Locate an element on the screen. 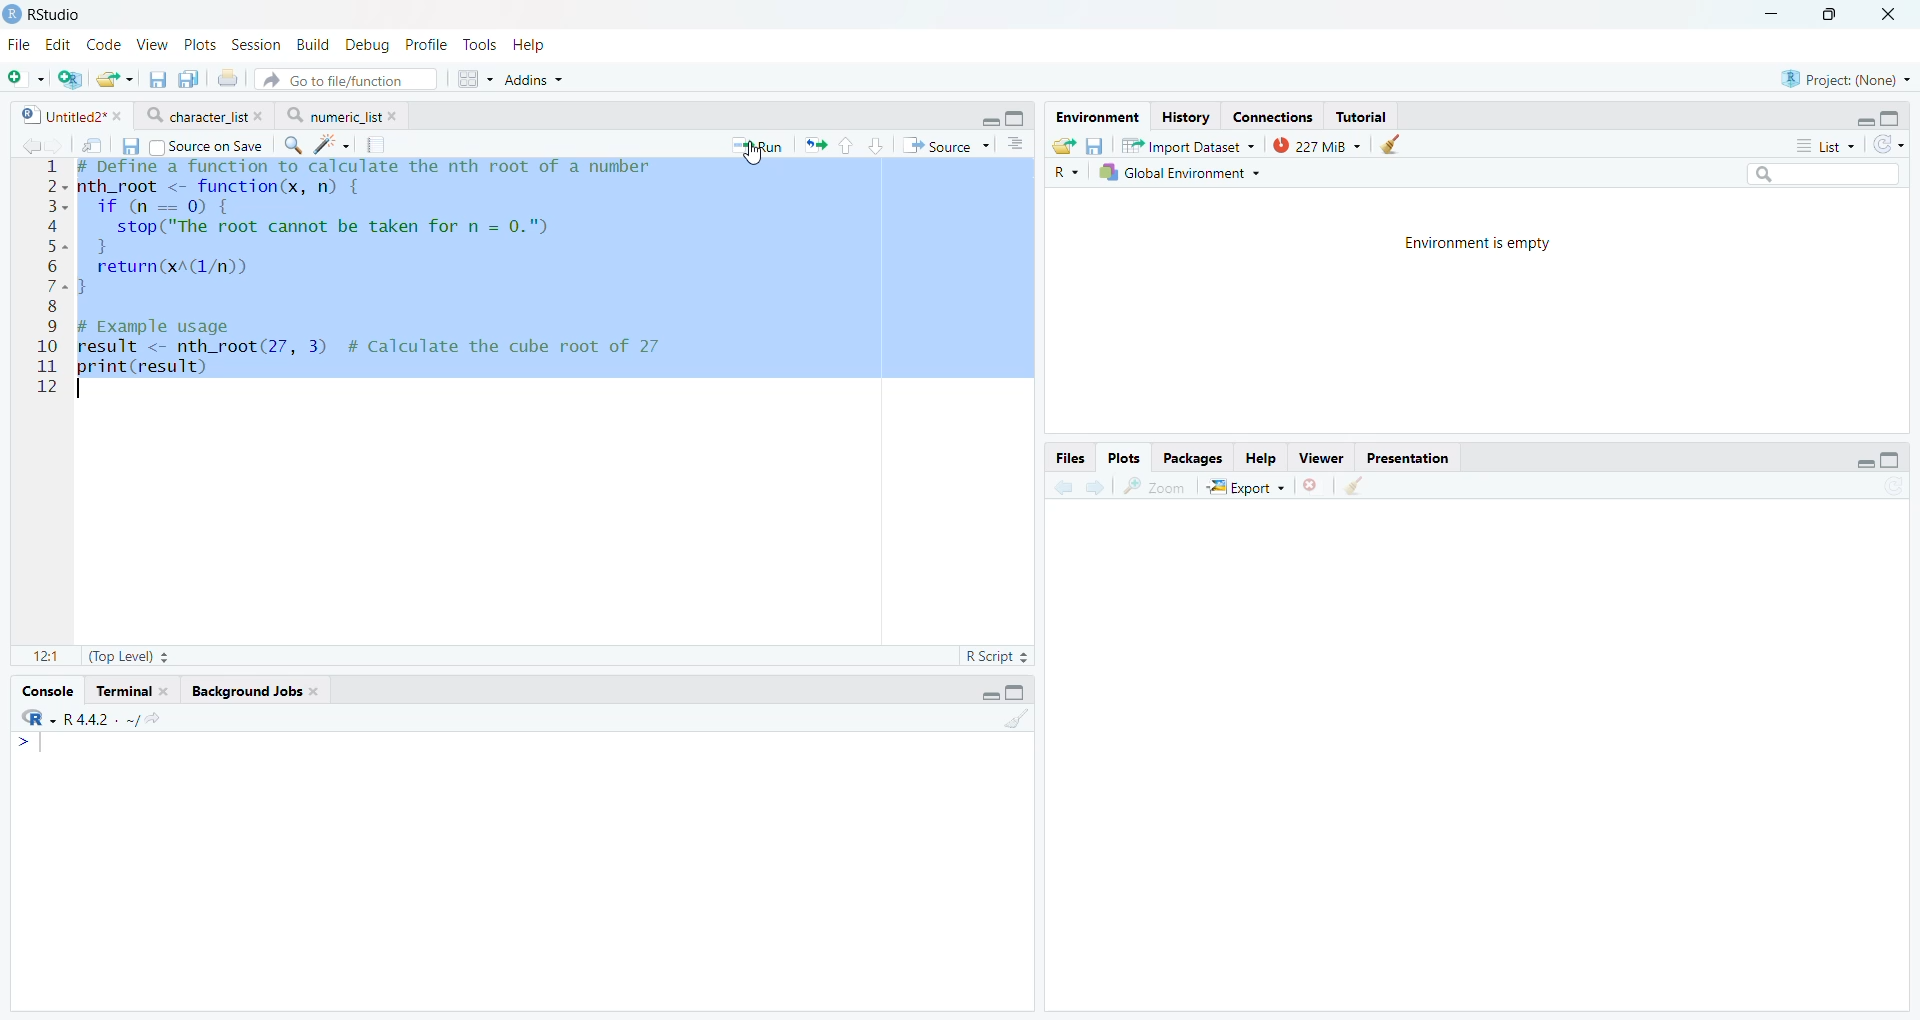 The height and width of the screenshot is (1020, 1920). Console is located at coordinates (45, 690).